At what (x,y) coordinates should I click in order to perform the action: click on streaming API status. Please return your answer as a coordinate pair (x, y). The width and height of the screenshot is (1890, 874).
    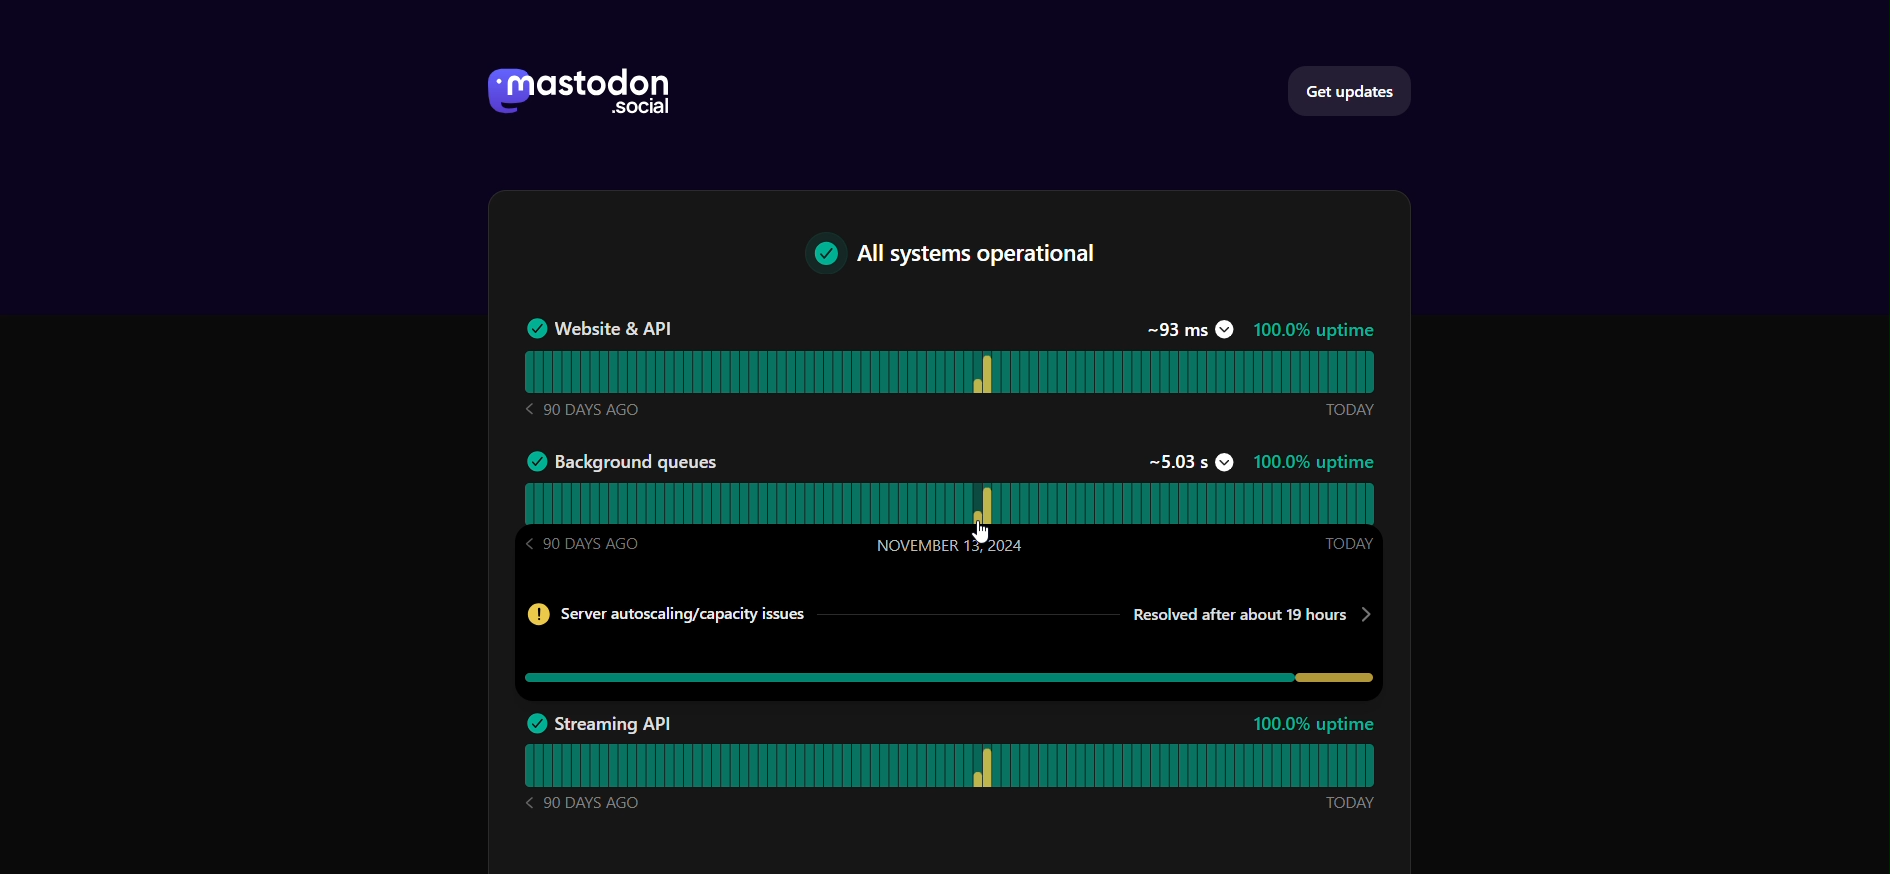
    Looking at the image, I should click on (953, 765).